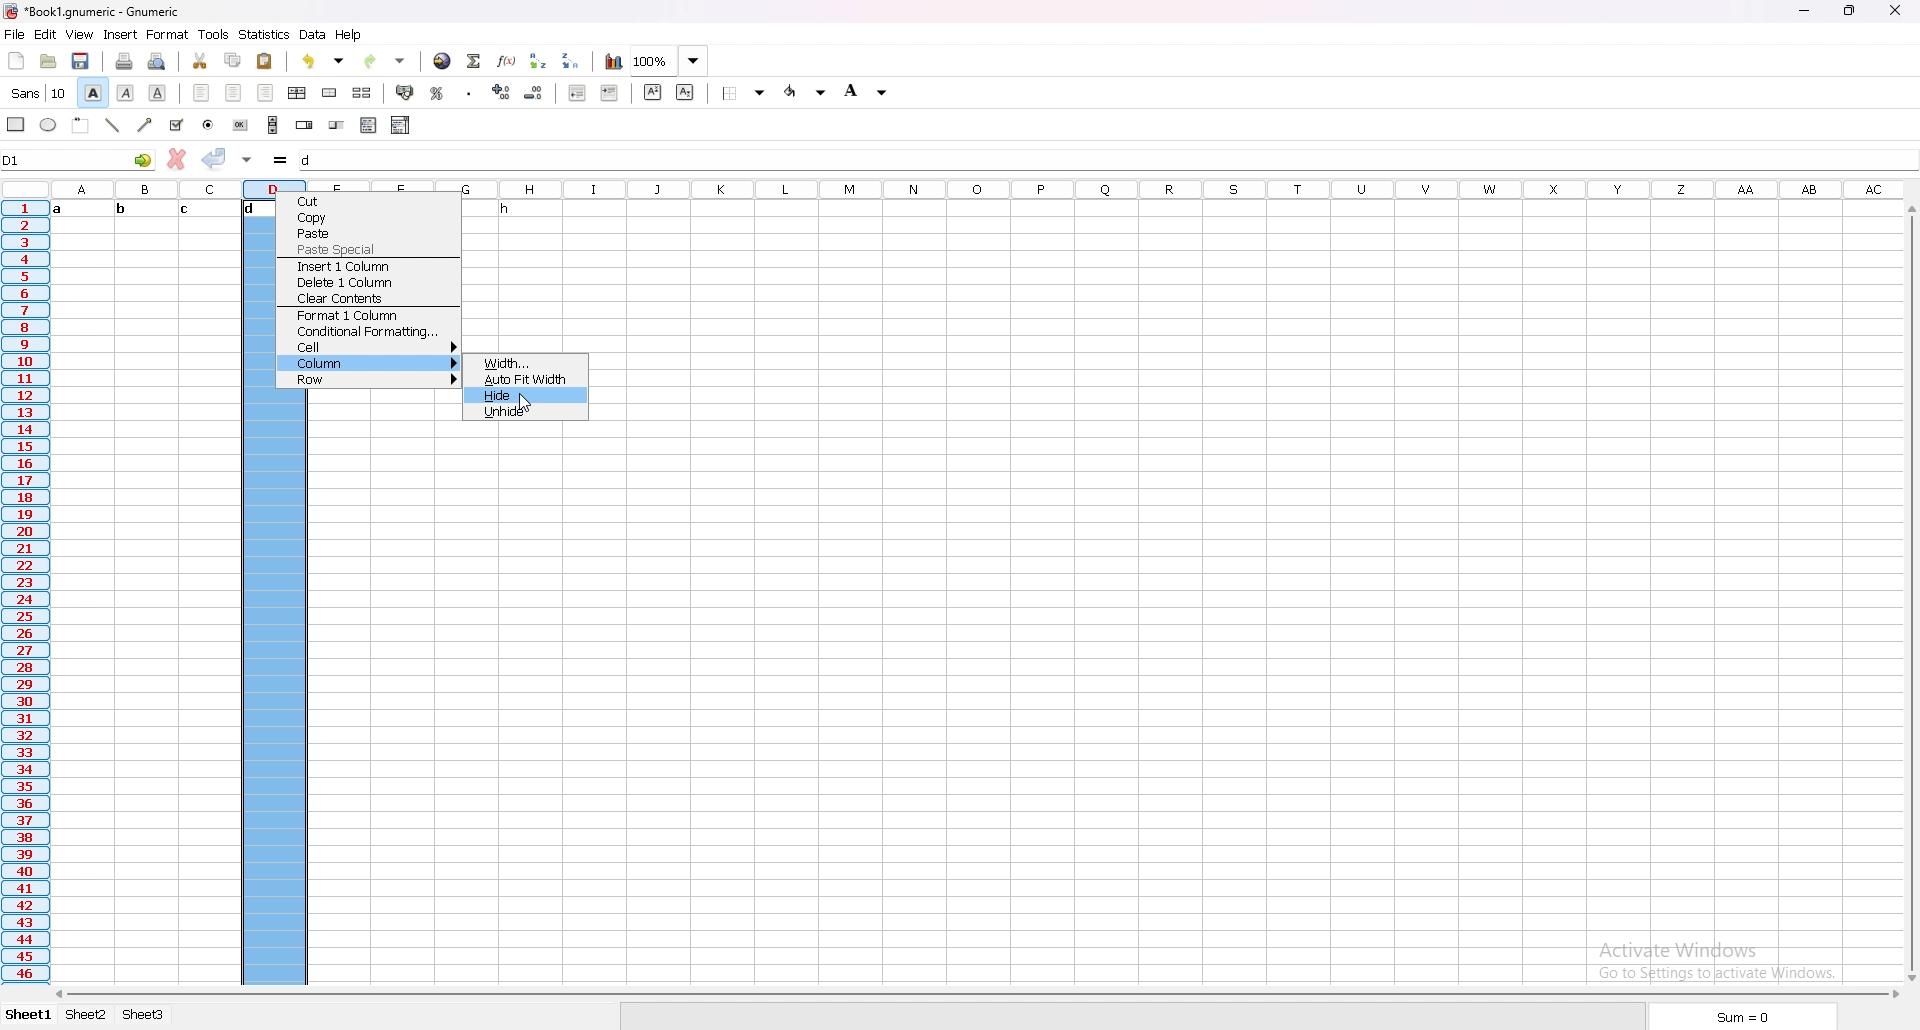  I want to click on chart, so click(613, 61).